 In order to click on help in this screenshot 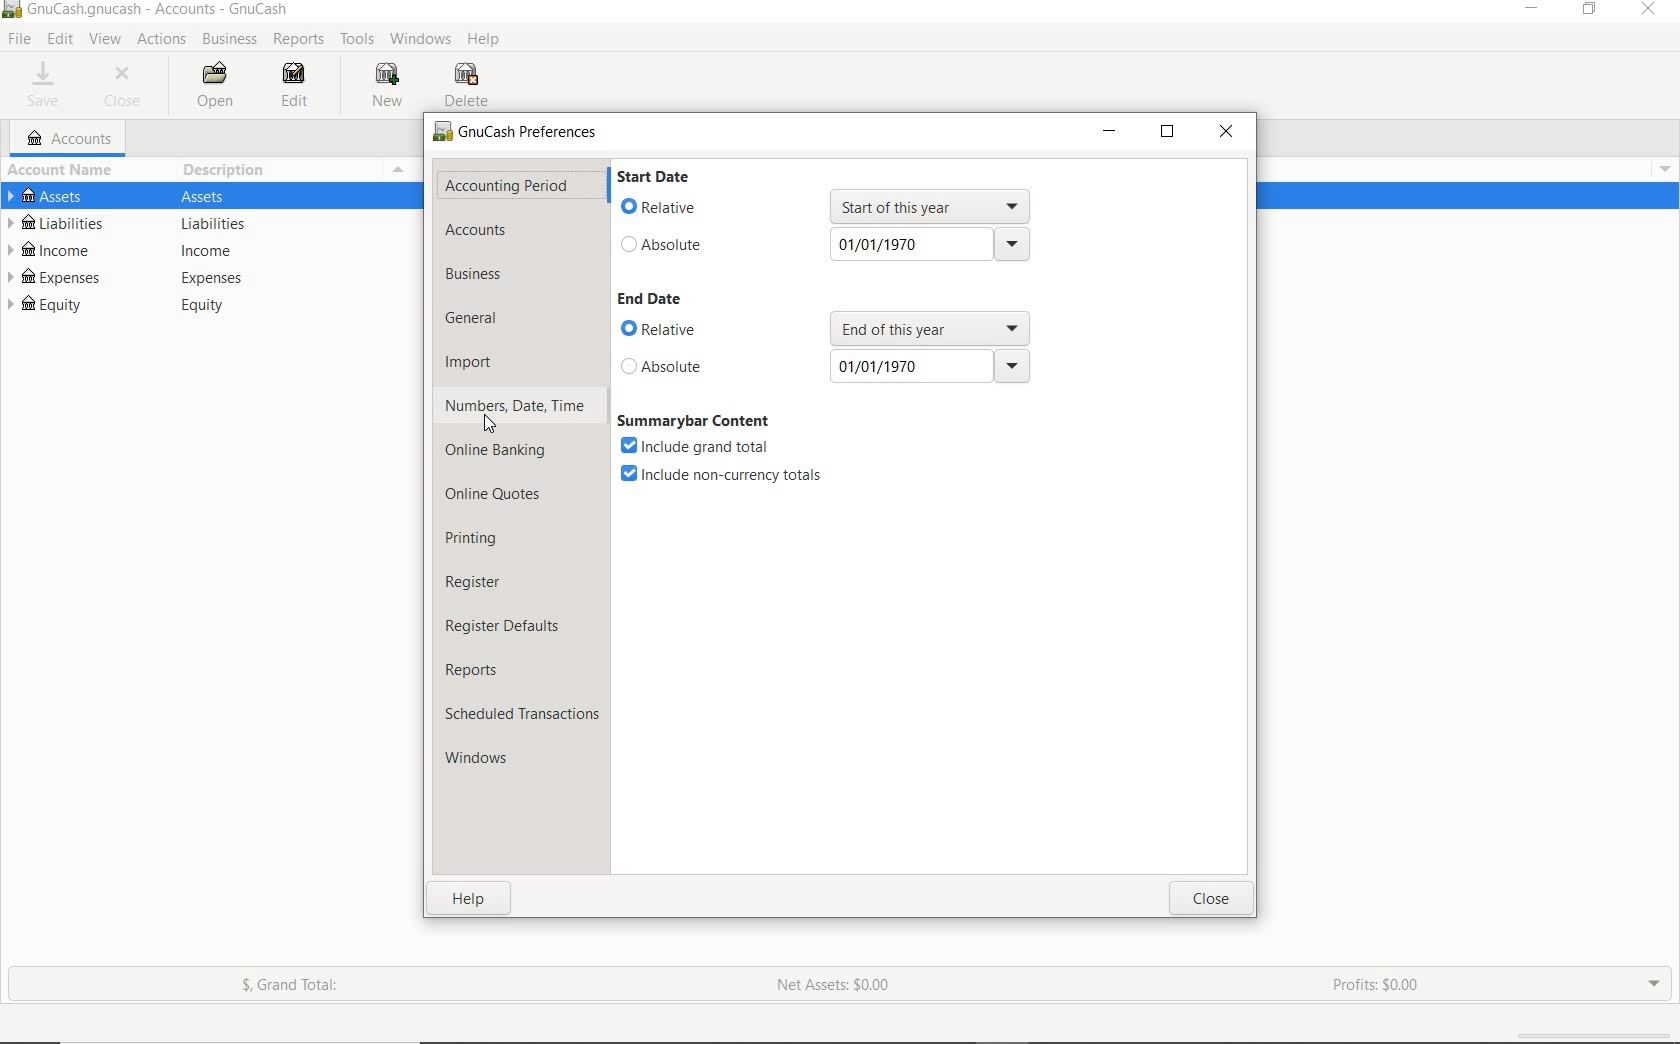, I will do `click(471, 902)`.